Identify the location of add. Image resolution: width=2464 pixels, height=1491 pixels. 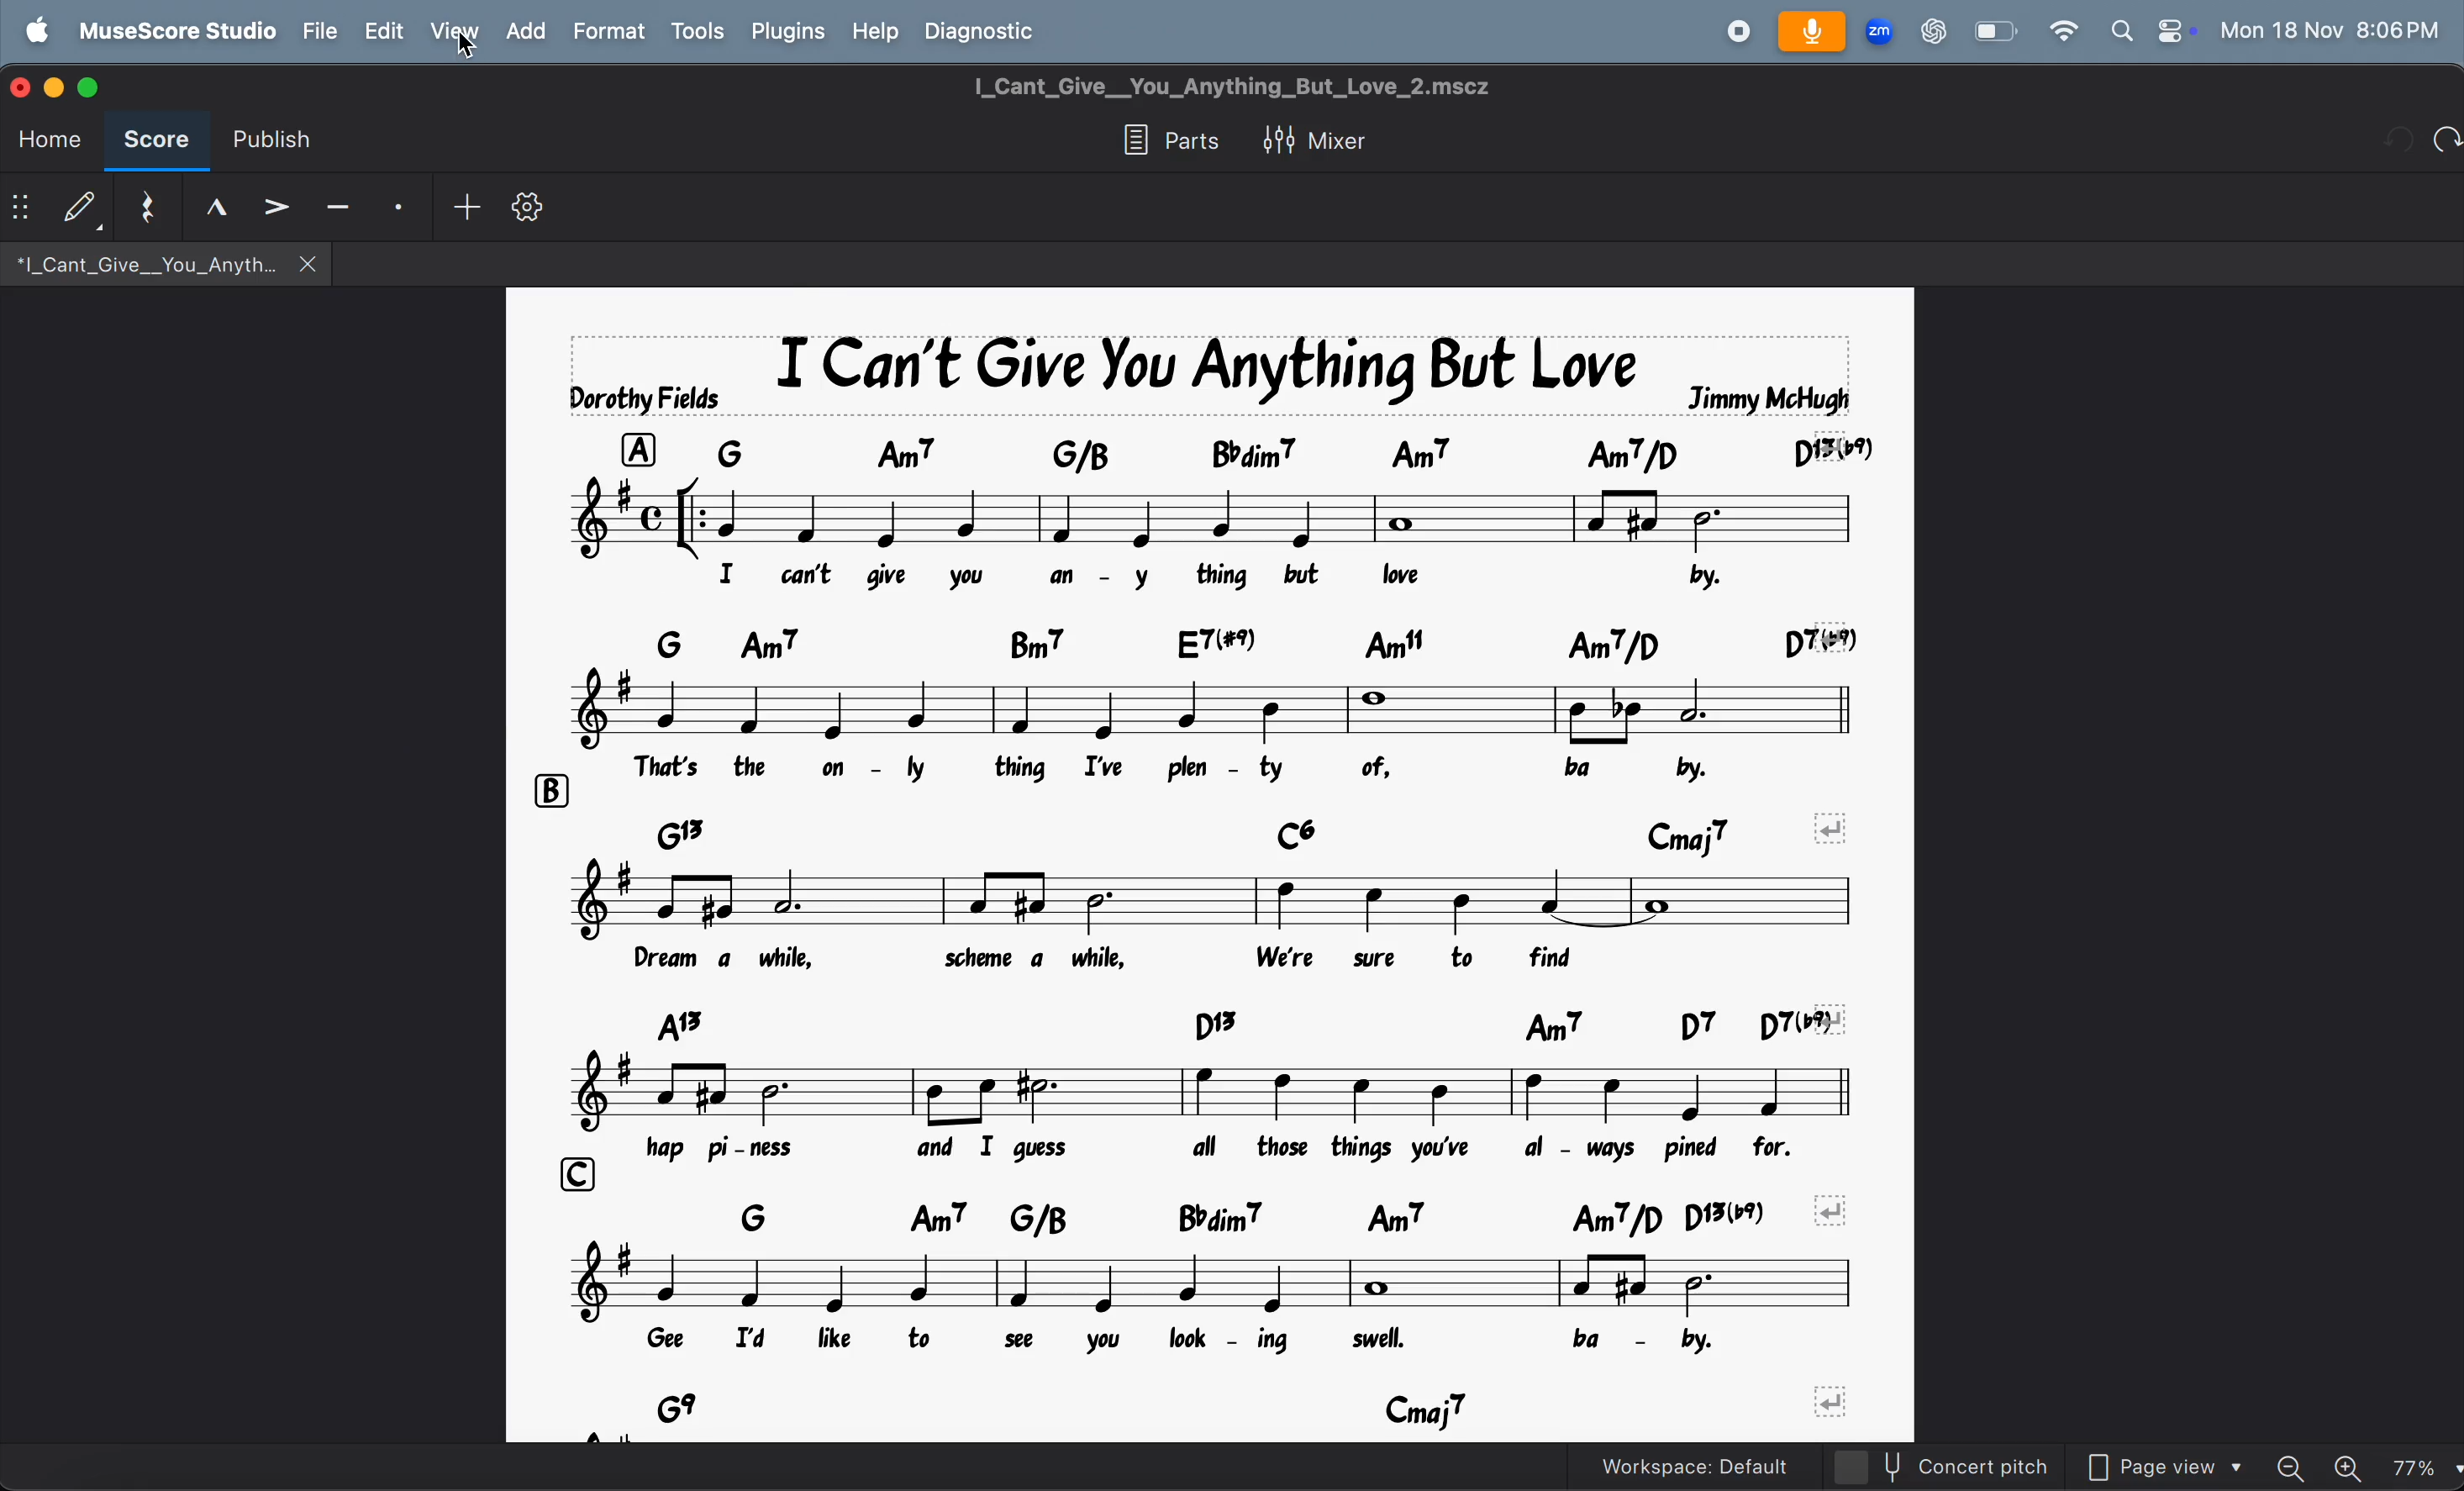
(524, 30).